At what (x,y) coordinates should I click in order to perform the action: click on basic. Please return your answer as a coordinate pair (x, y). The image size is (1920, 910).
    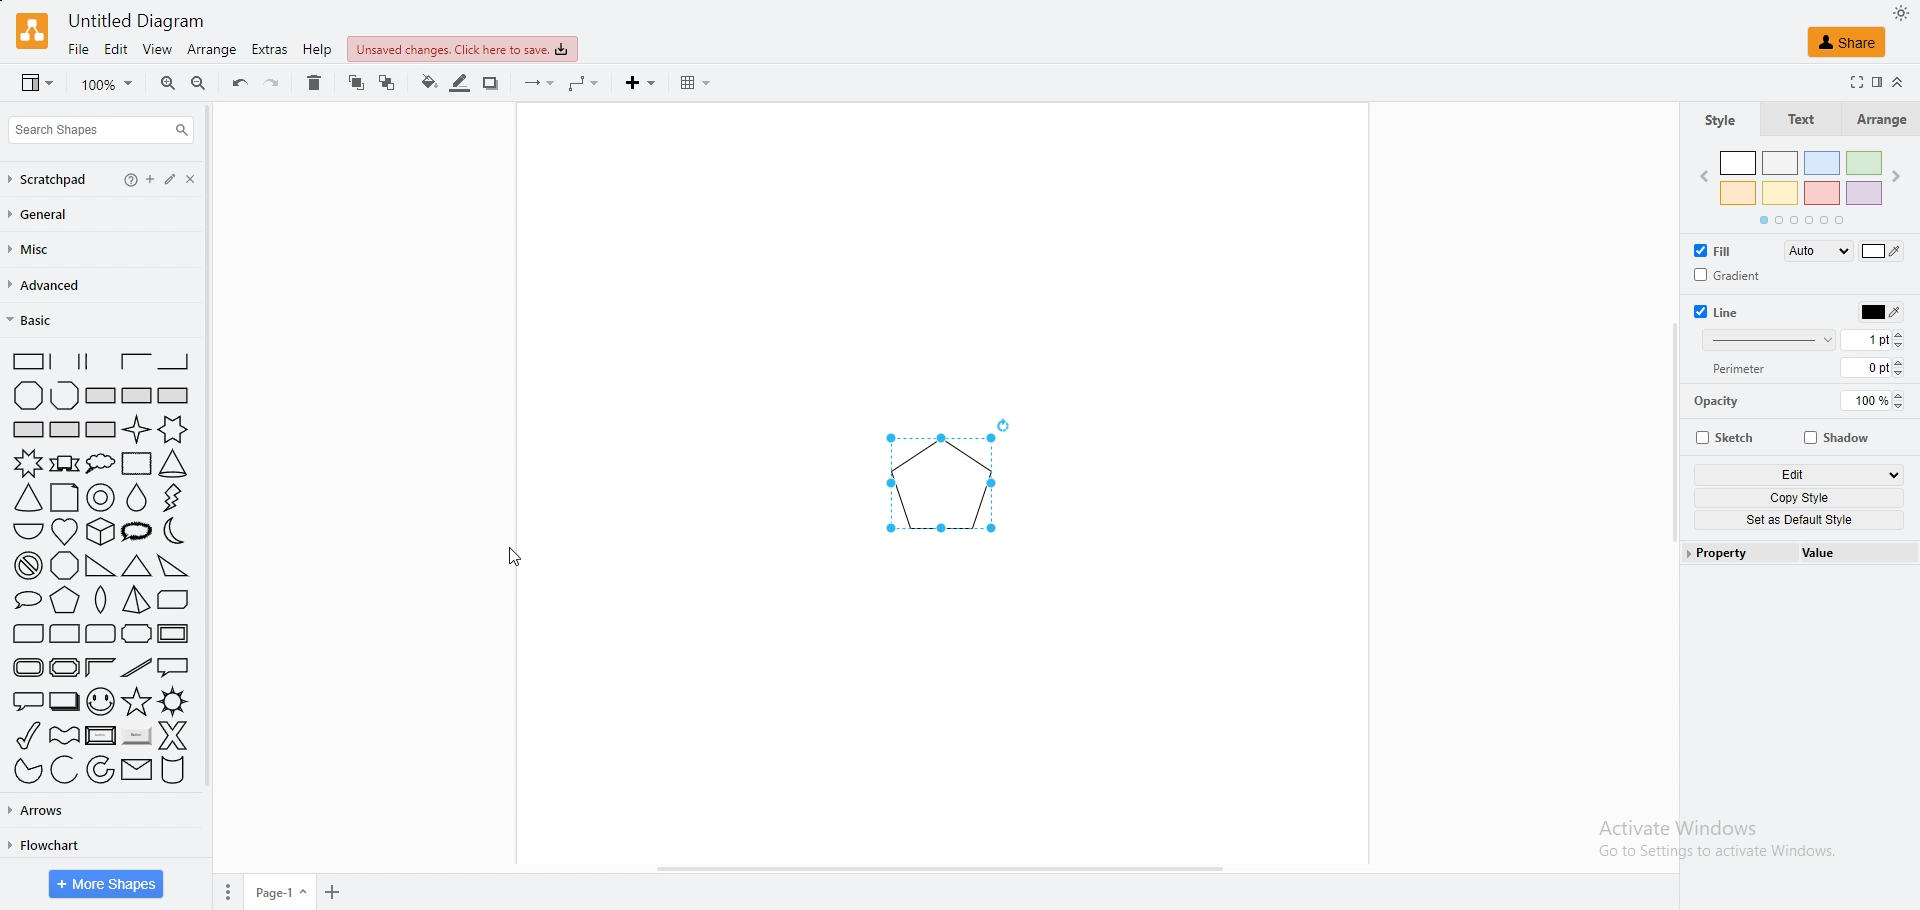
    Looking at the image, I should click on (51, 320).